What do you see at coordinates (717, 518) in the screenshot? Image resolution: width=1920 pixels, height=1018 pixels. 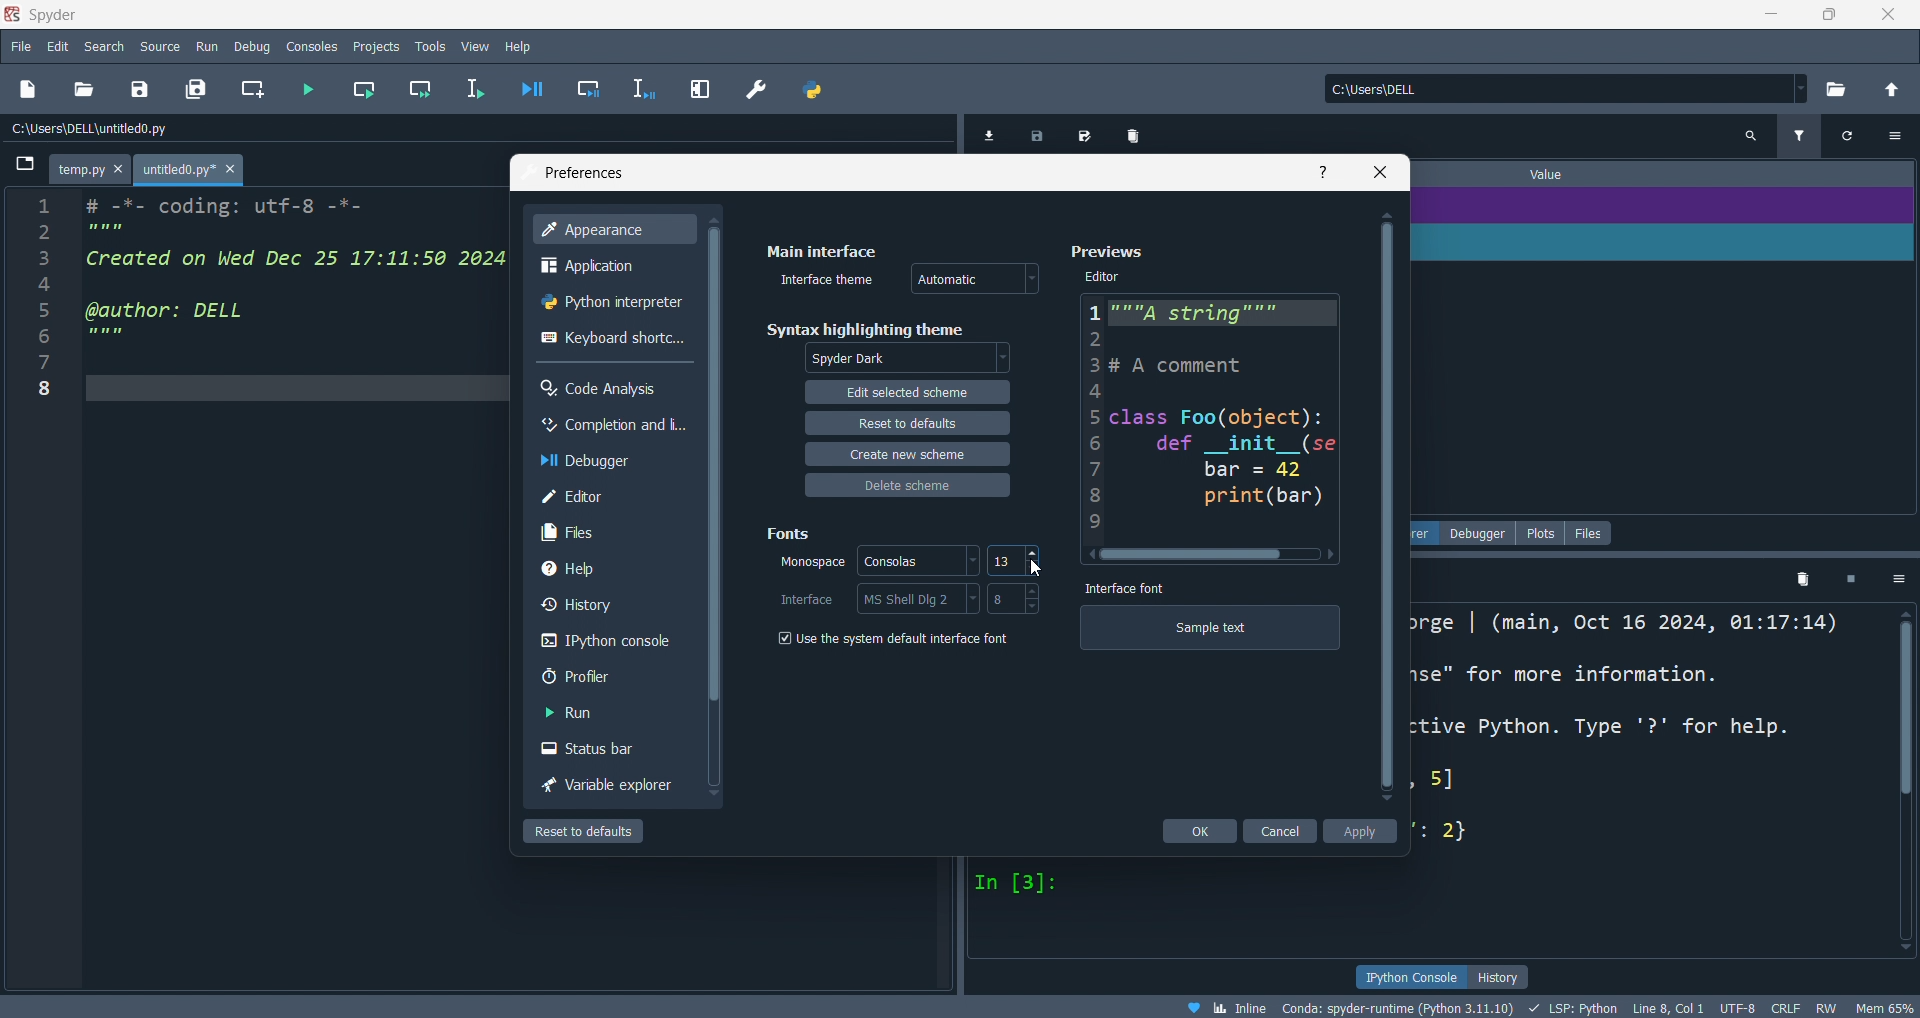 I see `scroll bar` at bounding box center [717, 518].